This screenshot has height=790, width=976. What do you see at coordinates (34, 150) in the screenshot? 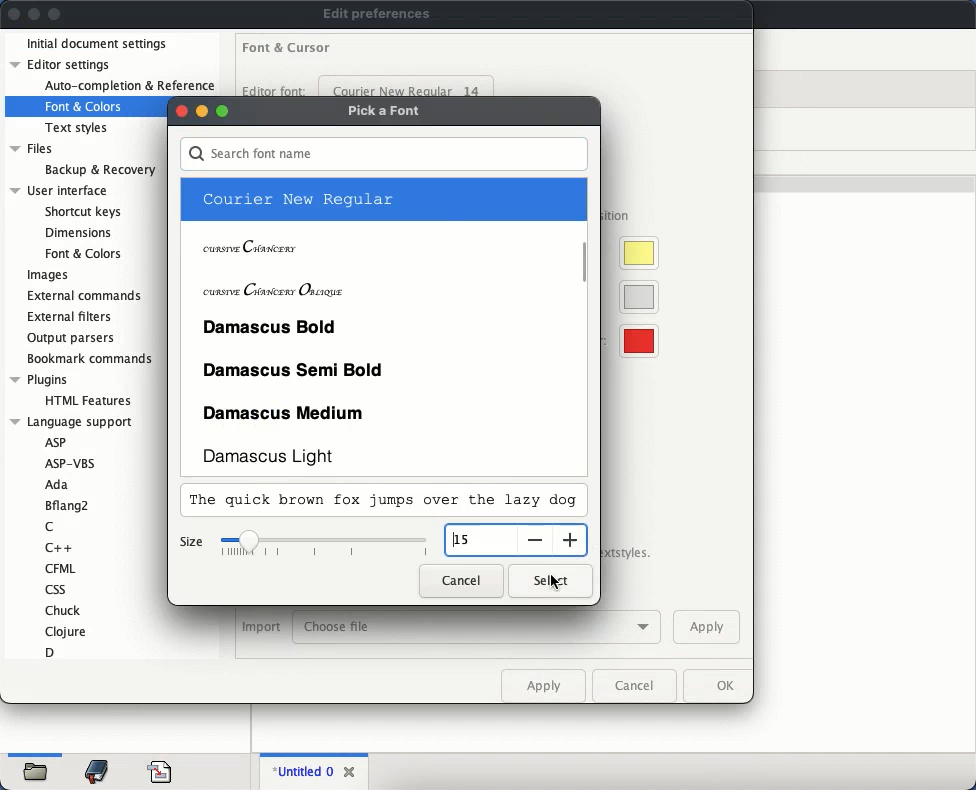
I see `files` at bounding box center [34, 150].